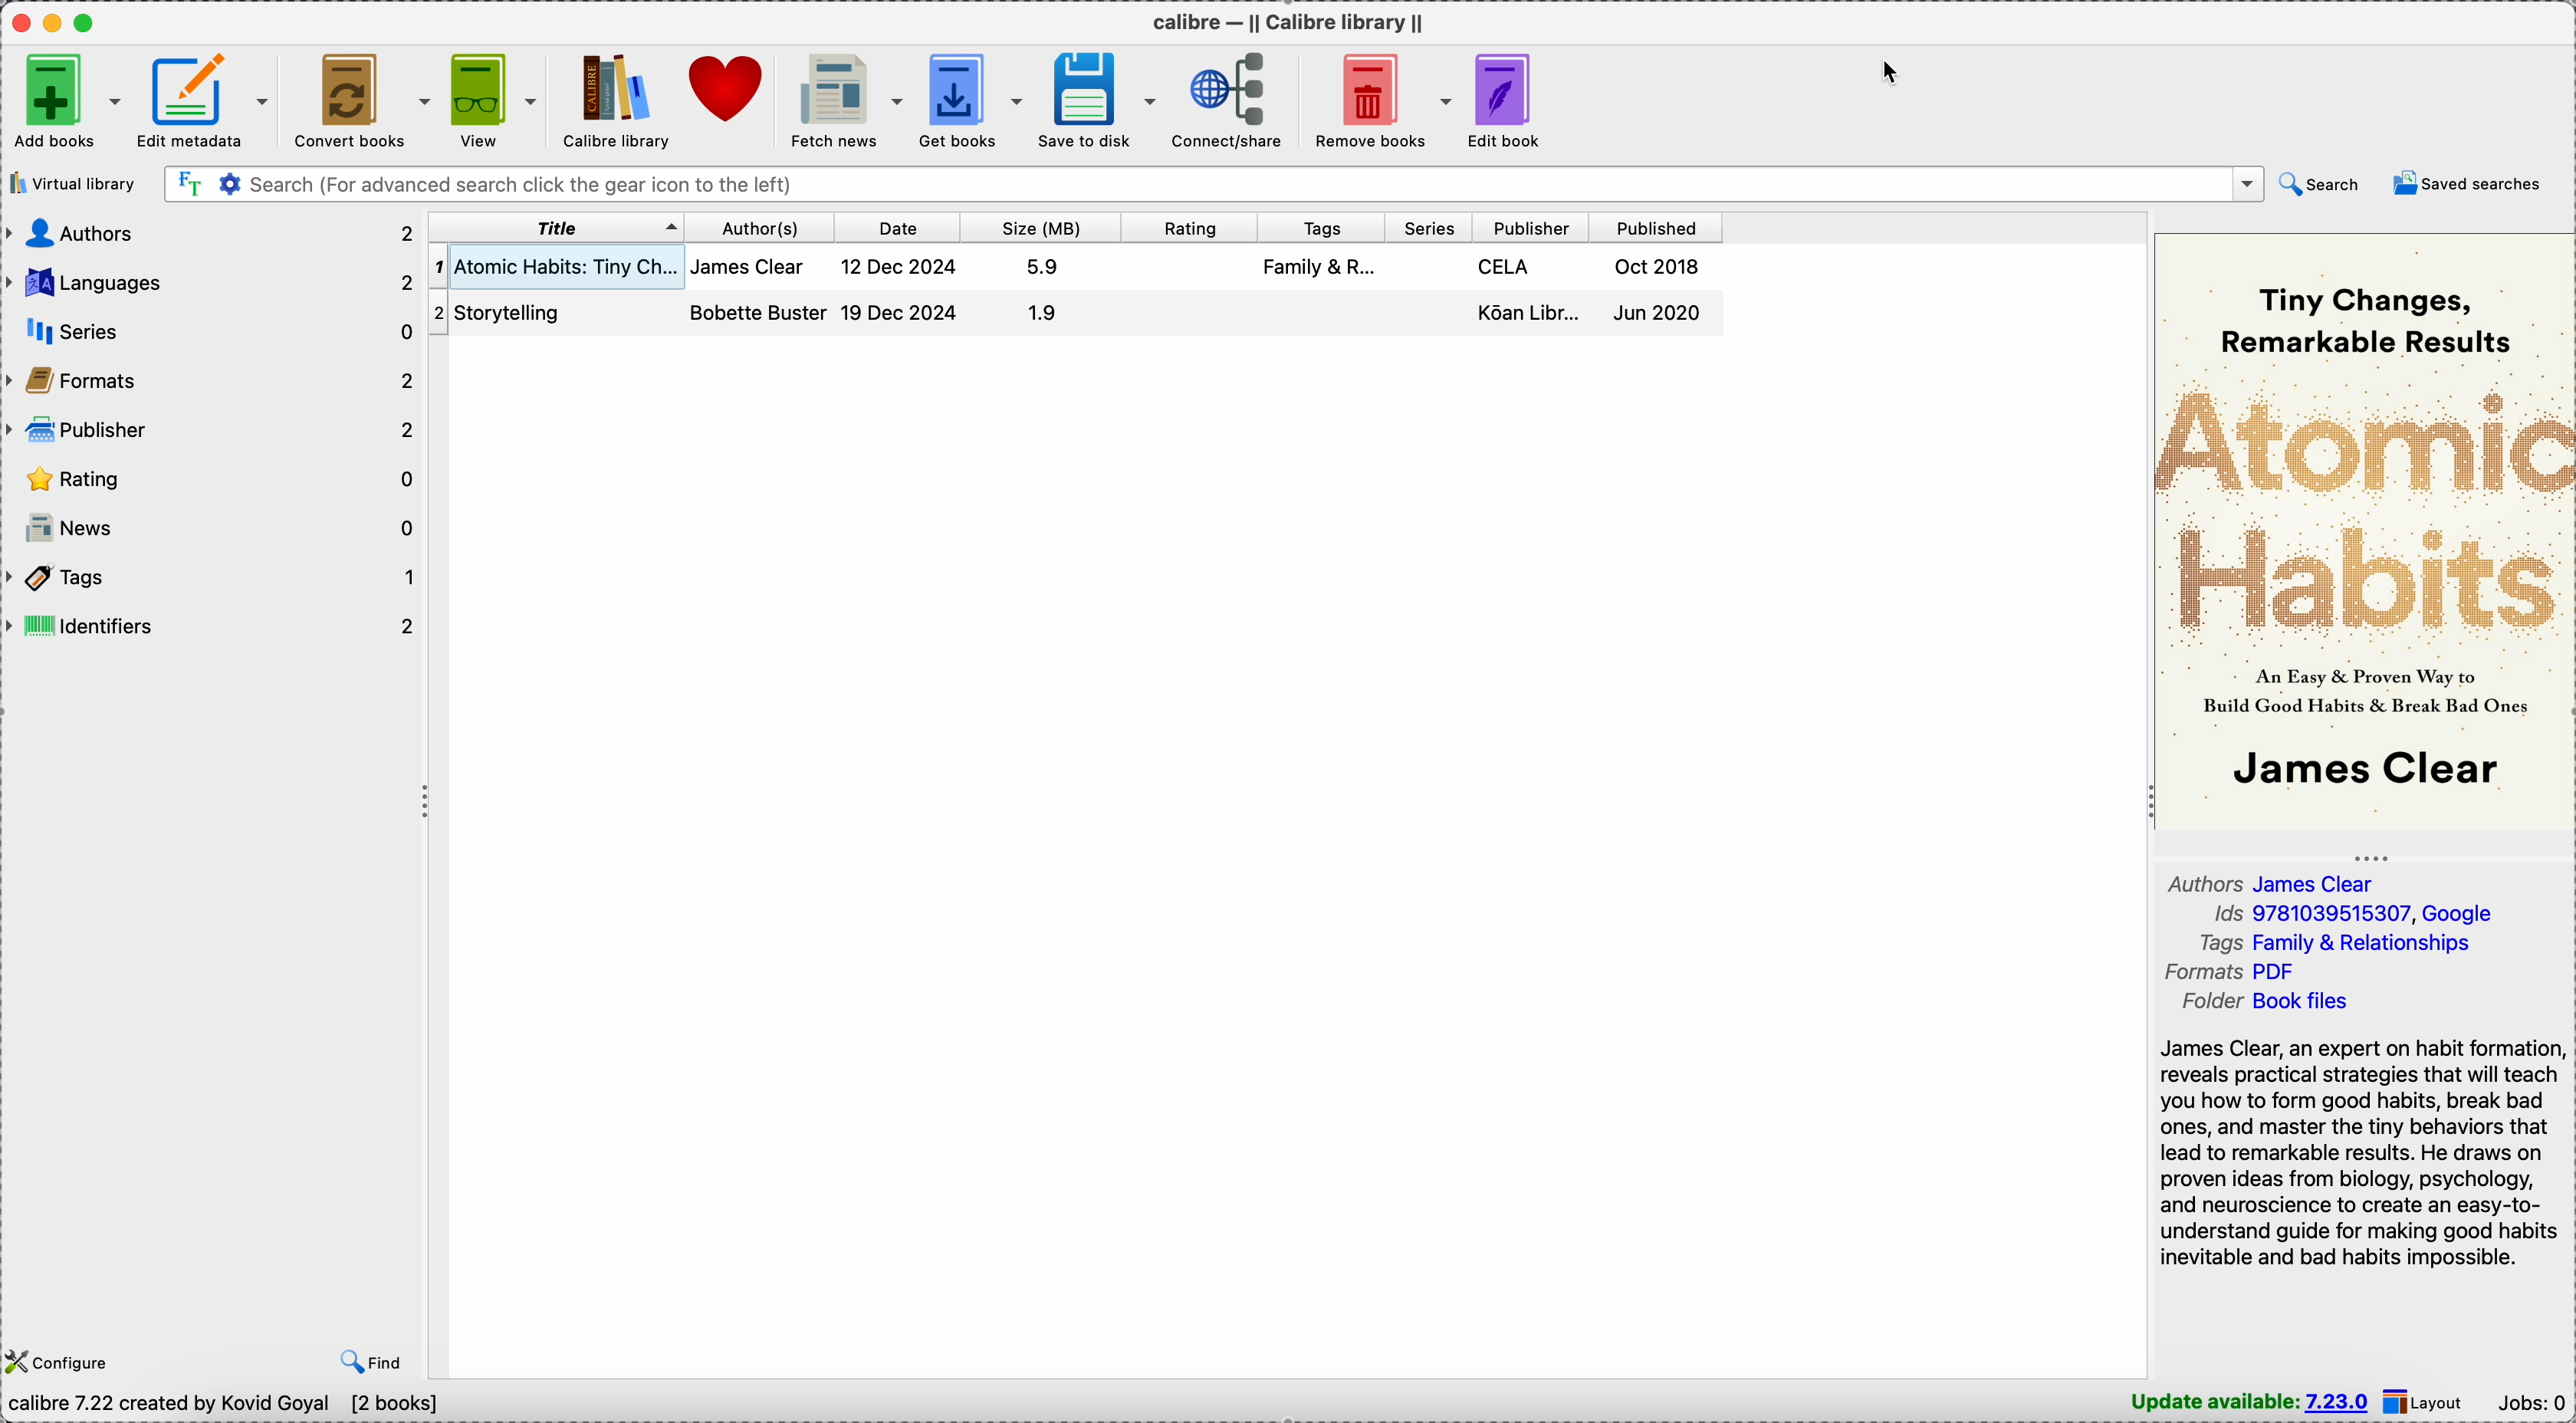 The width and height of the screenshot is (2576, 1423). I want to click on size, so click(1035, 228).